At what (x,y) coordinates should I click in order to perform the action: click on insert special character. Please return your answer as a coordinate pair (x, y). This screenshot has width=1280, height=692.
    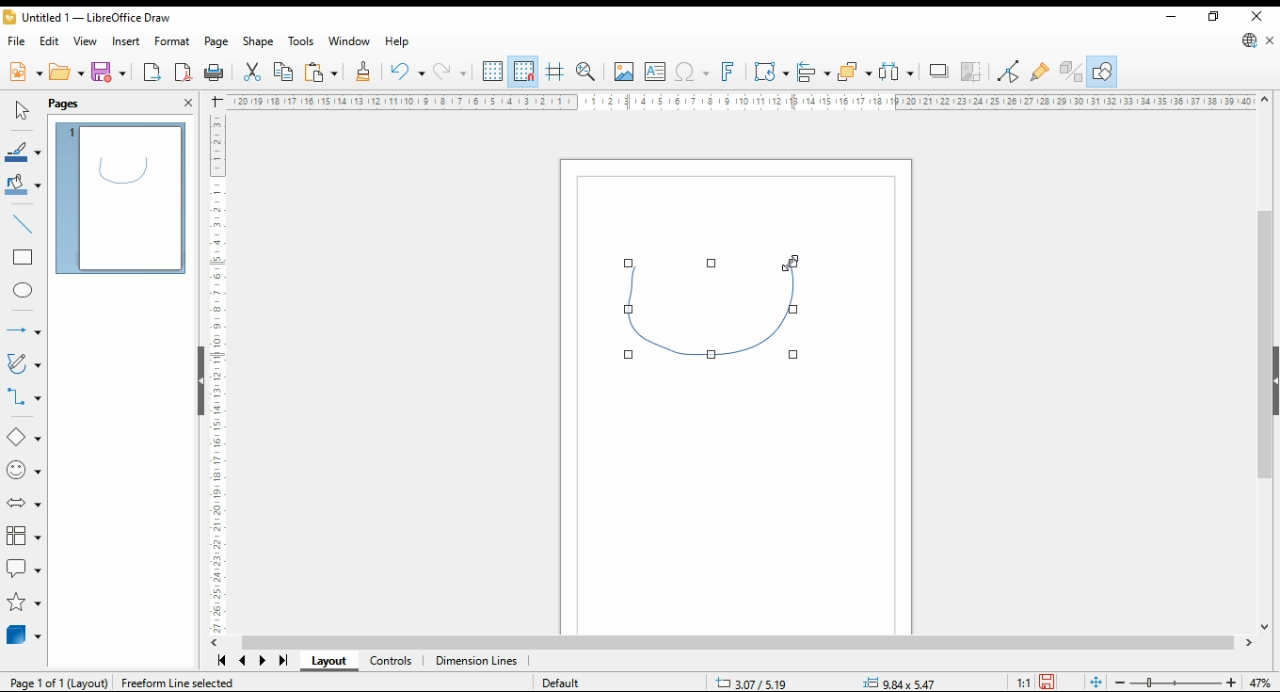
    Looking at the image, I should click on (690, 73).